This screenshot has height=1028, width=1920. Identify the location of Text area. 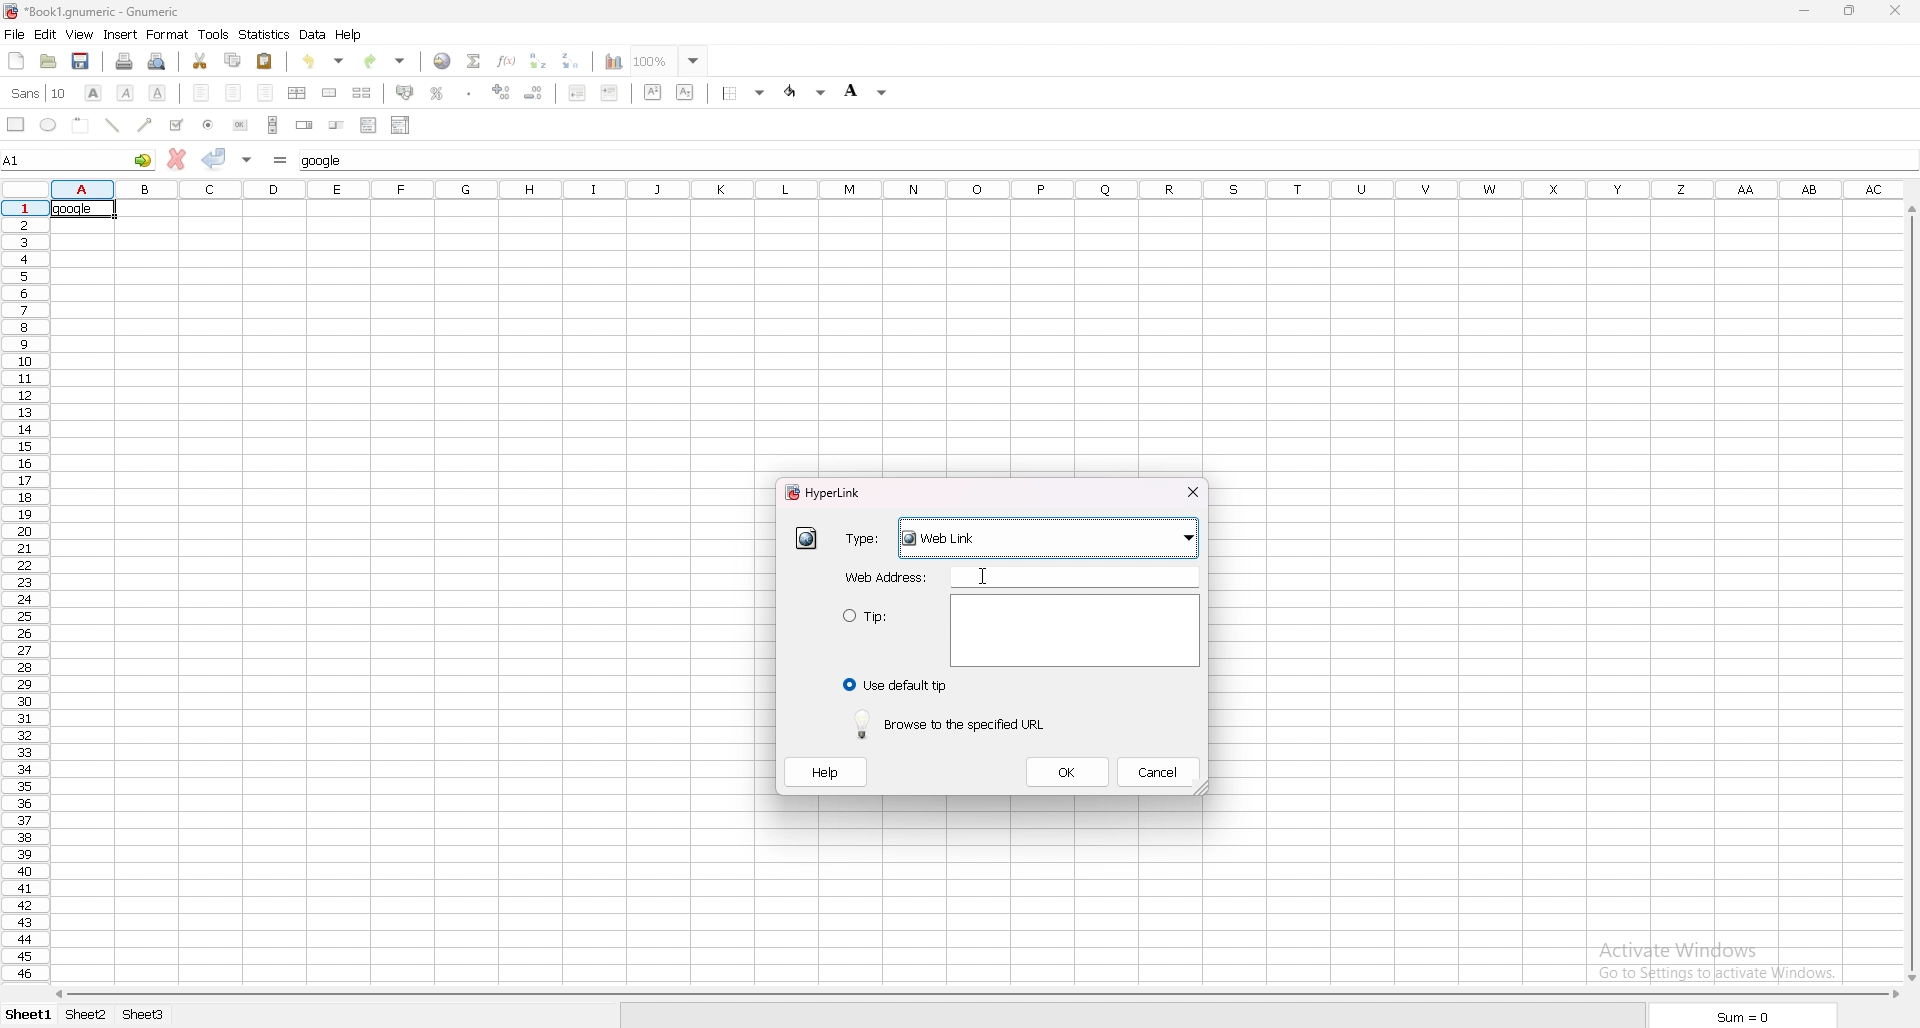
(1079, 633).